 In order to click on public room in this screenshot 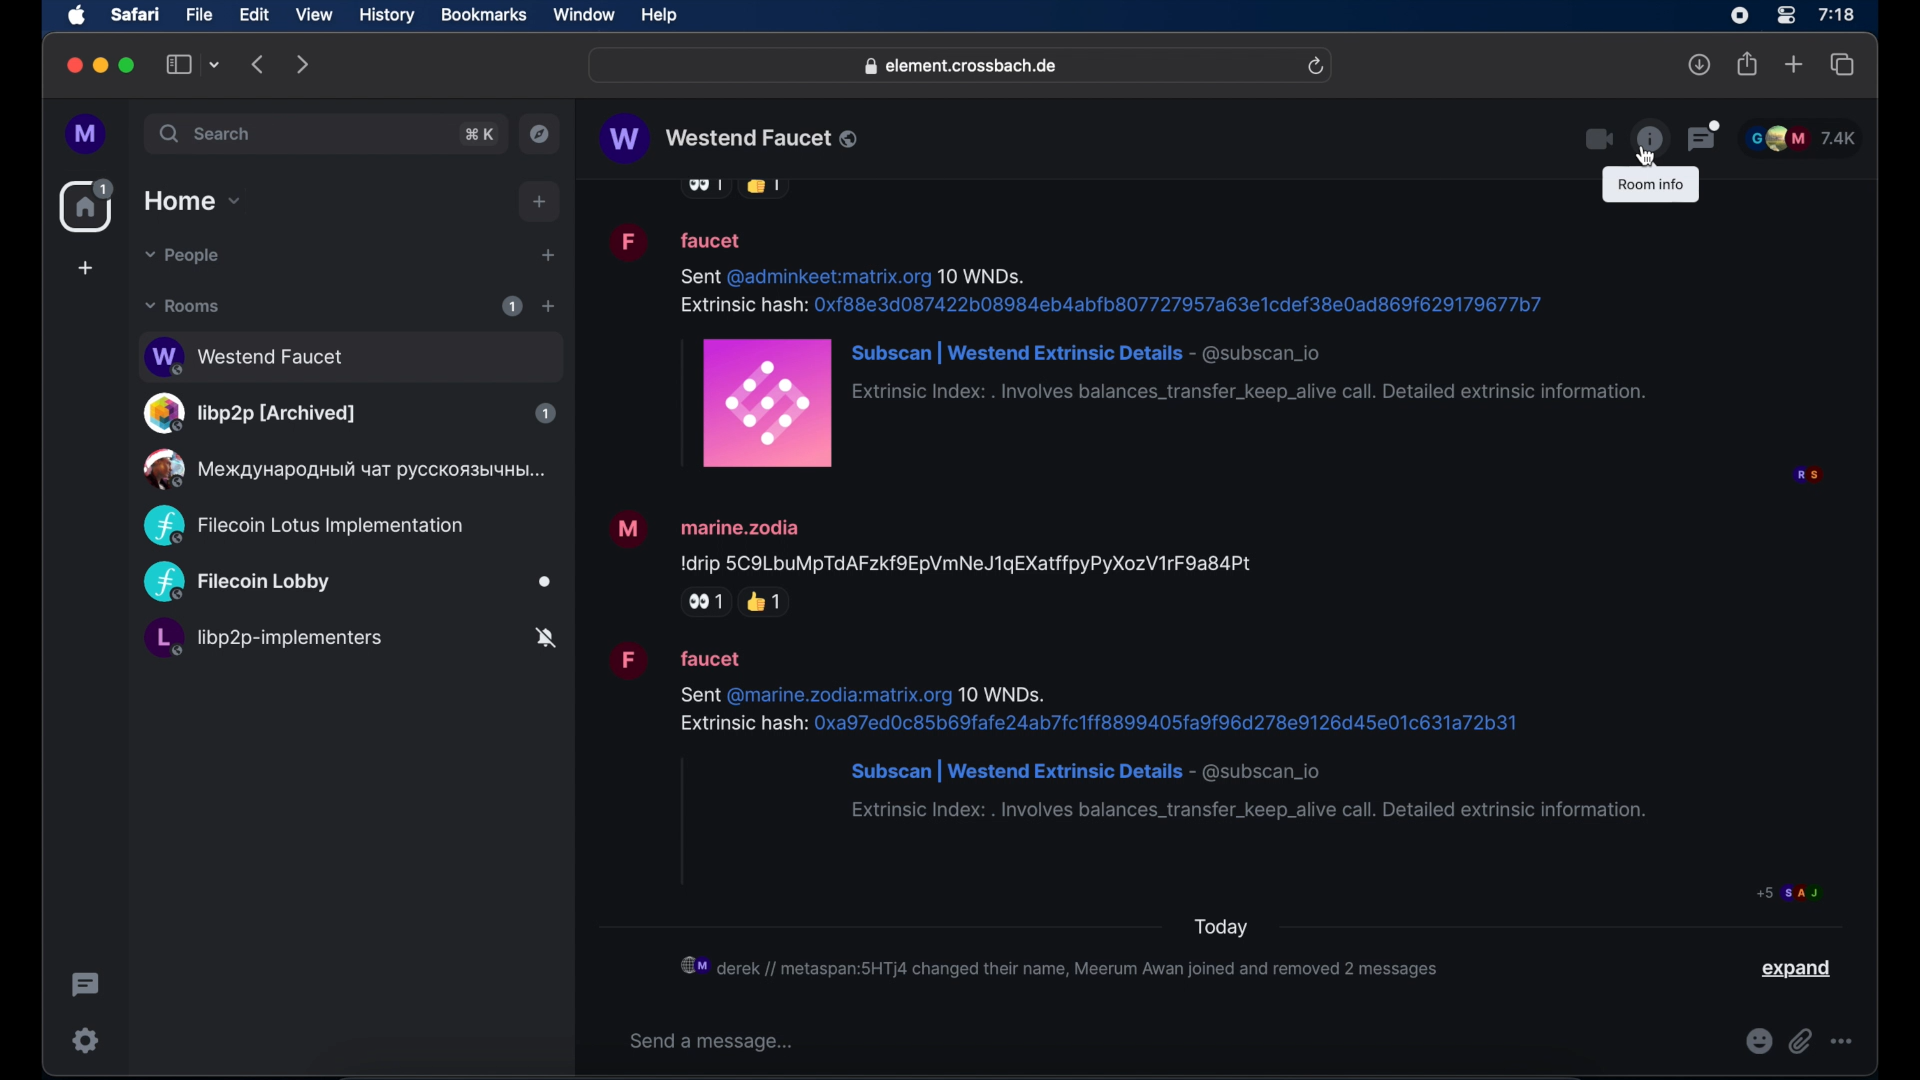, I will do `click(349, 641)`.